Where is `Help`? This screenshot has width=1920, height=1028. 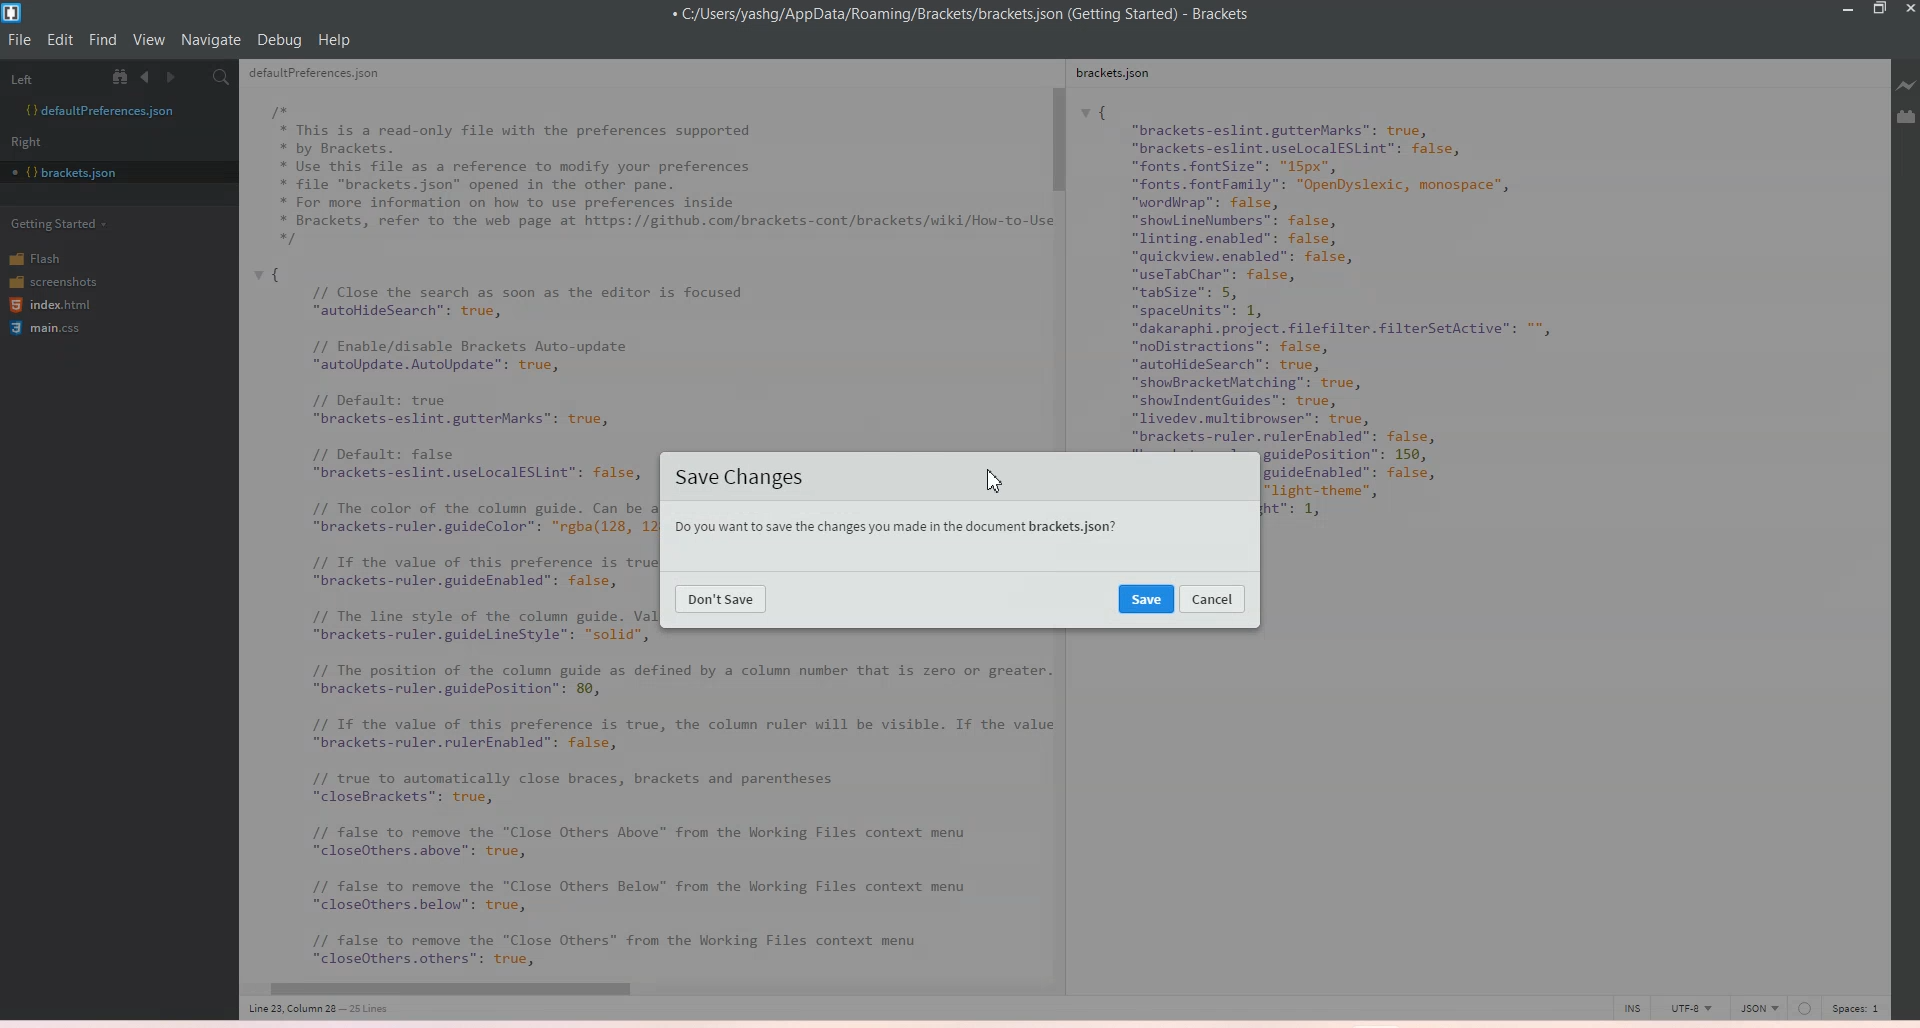
Help is located at coordinates (334, 40).